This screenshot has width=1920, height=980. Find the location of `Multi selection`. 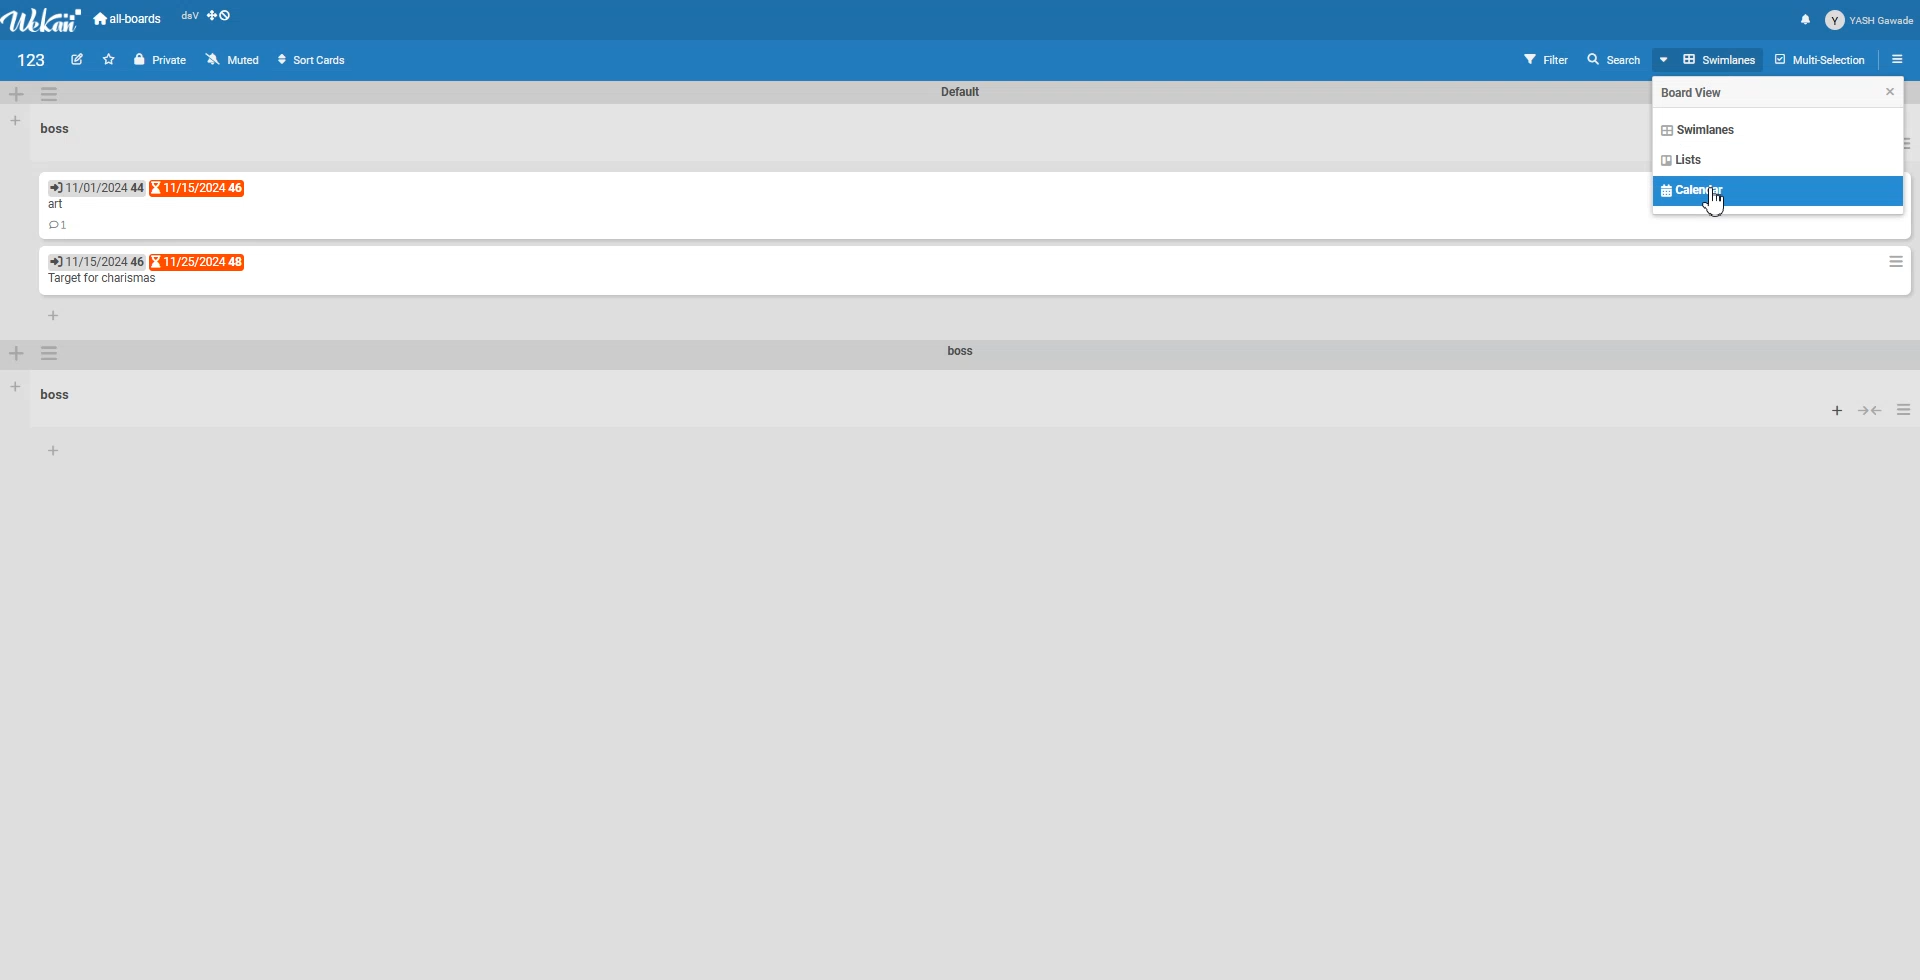

Multi selection is located at coordinates (1822, 59).